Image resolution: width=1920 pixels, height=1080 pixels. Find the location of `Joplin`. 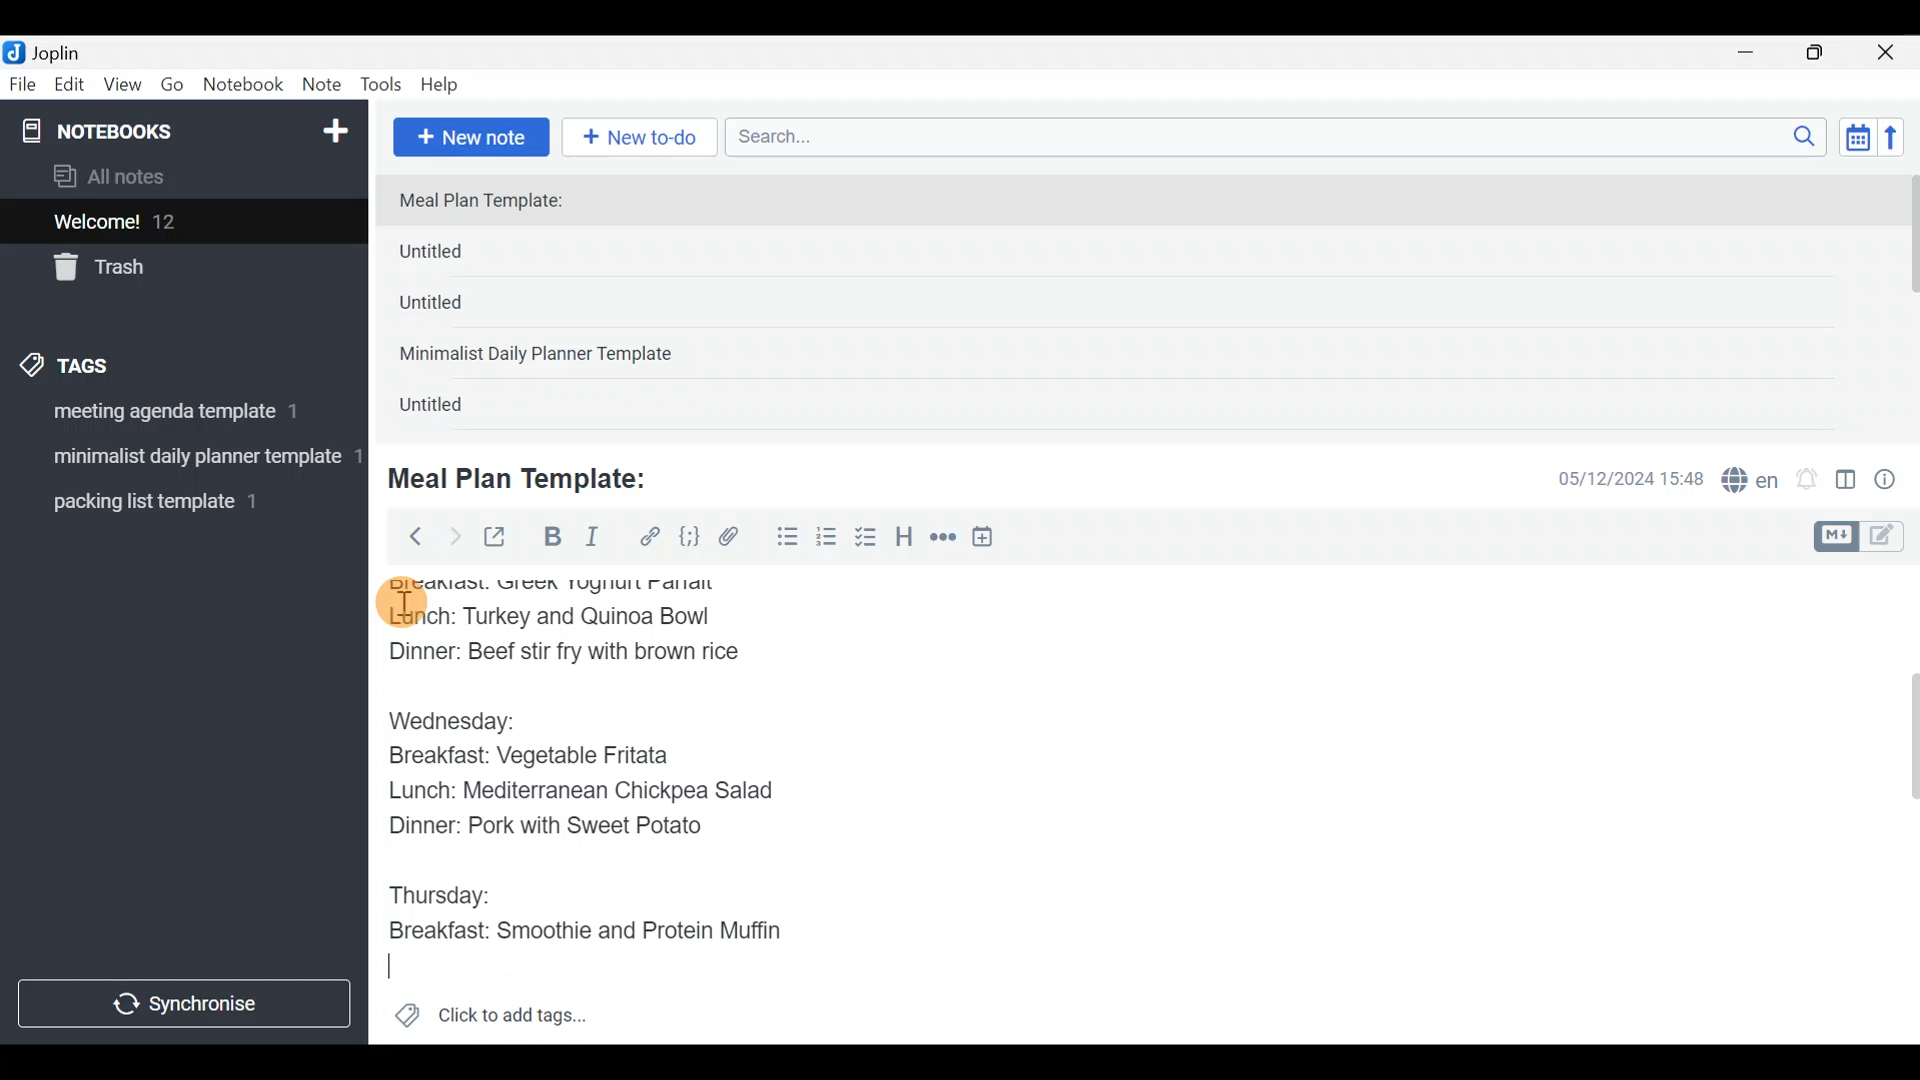

Joplin is located at coordinates (69, 50).